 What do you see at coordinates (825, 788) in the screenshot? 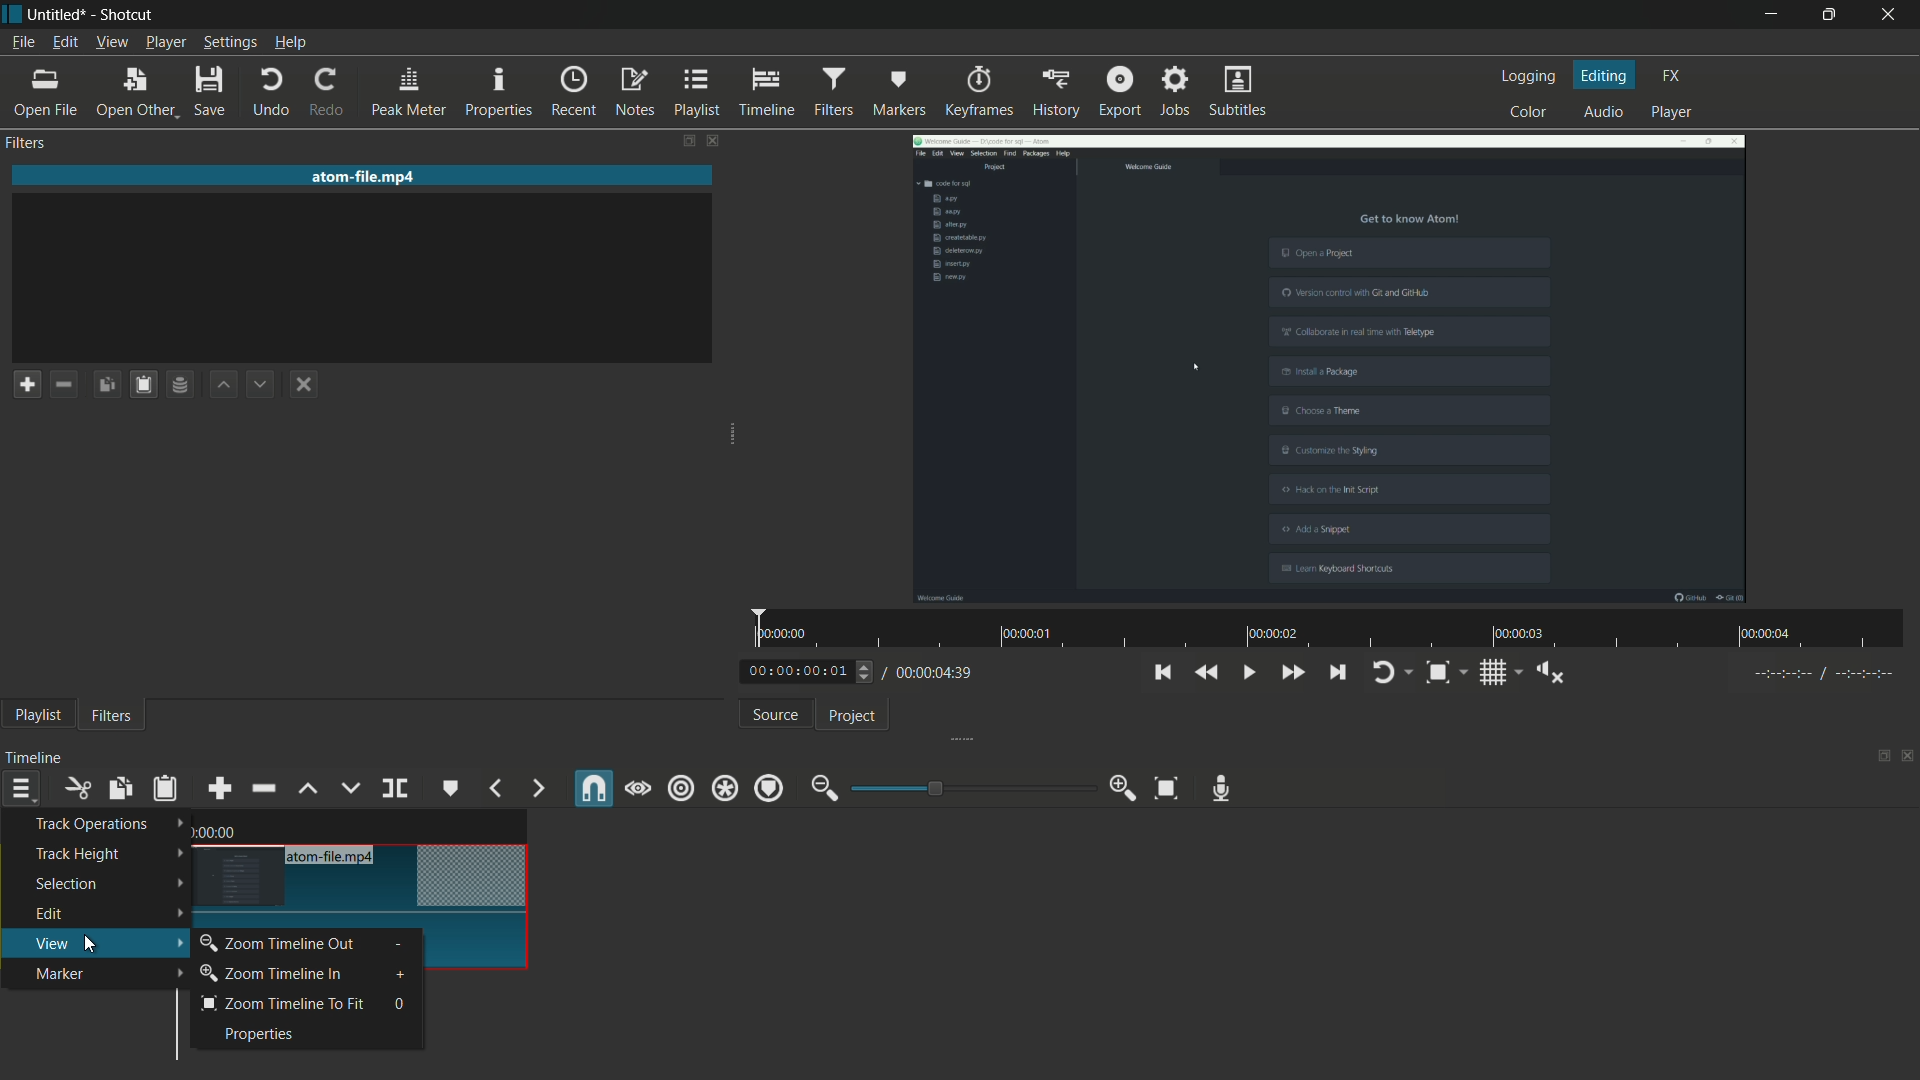
I see `zoom out` at bounding box center [825, 788].